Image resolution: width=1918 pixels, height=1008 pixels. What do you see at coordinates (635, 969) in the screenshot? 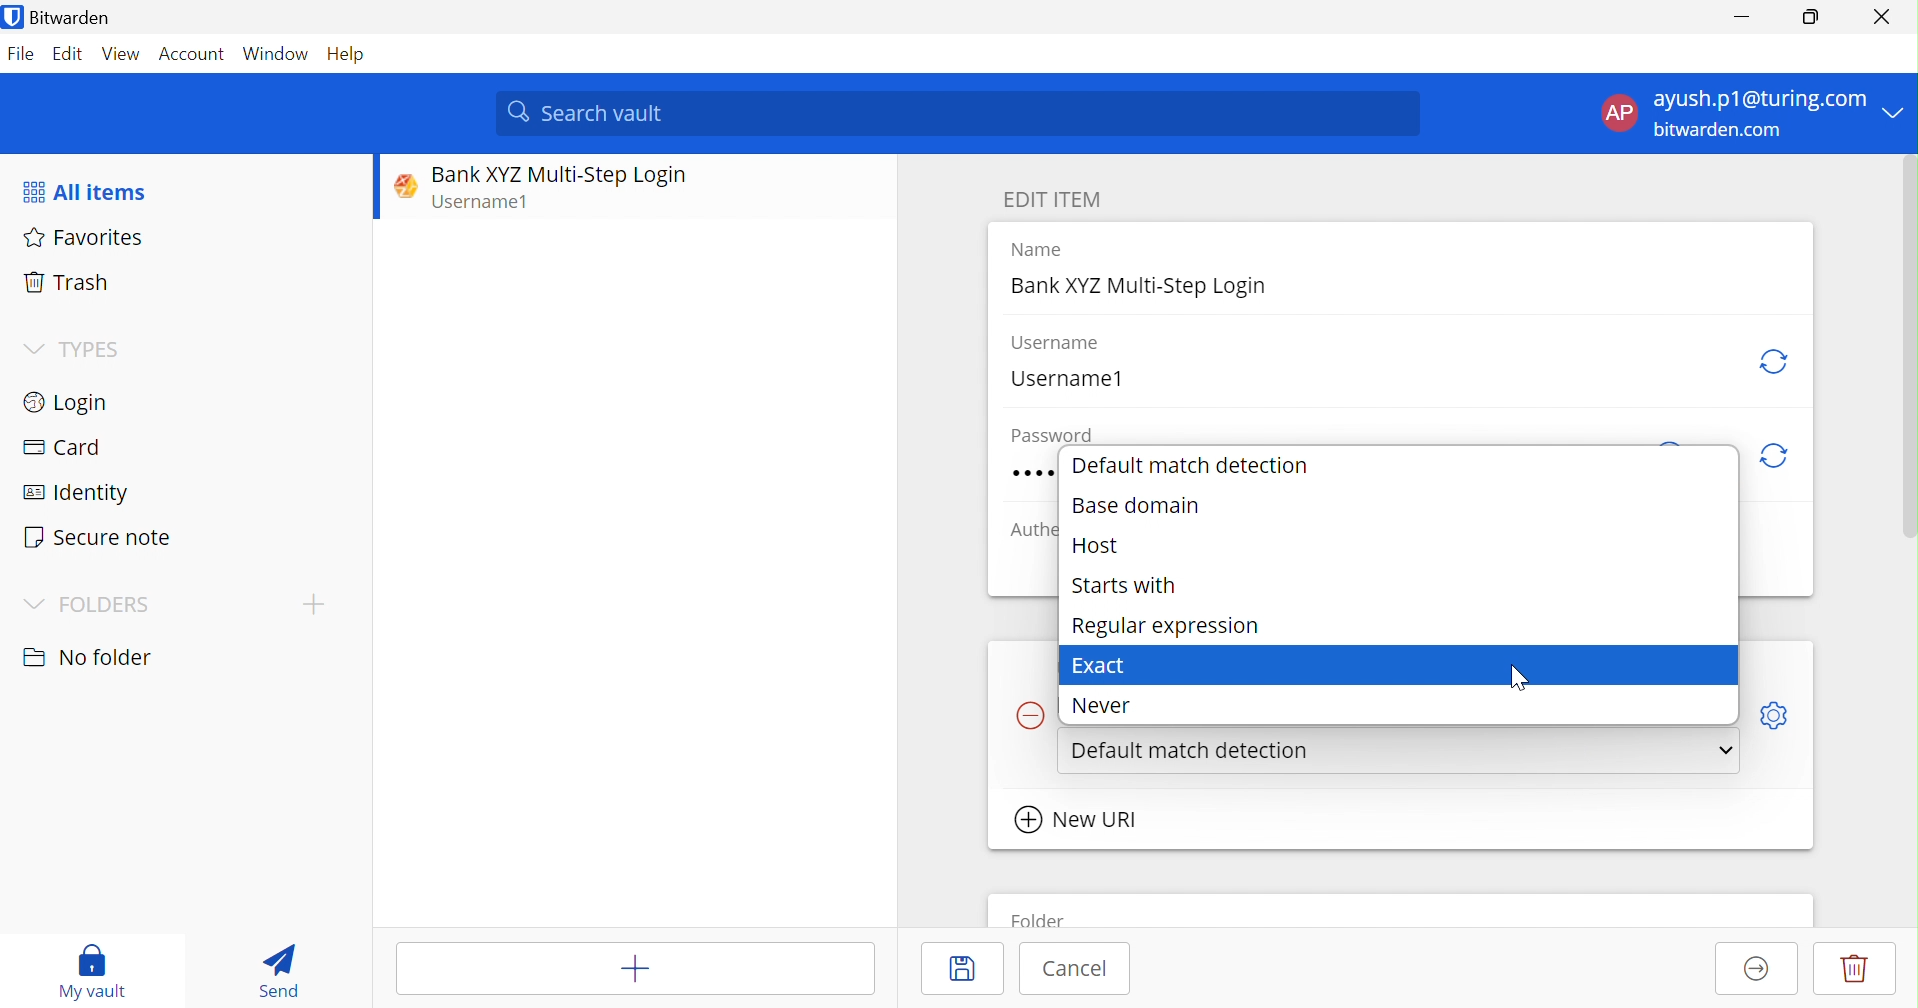
I see `Add item` at bounding box center [635, 969].